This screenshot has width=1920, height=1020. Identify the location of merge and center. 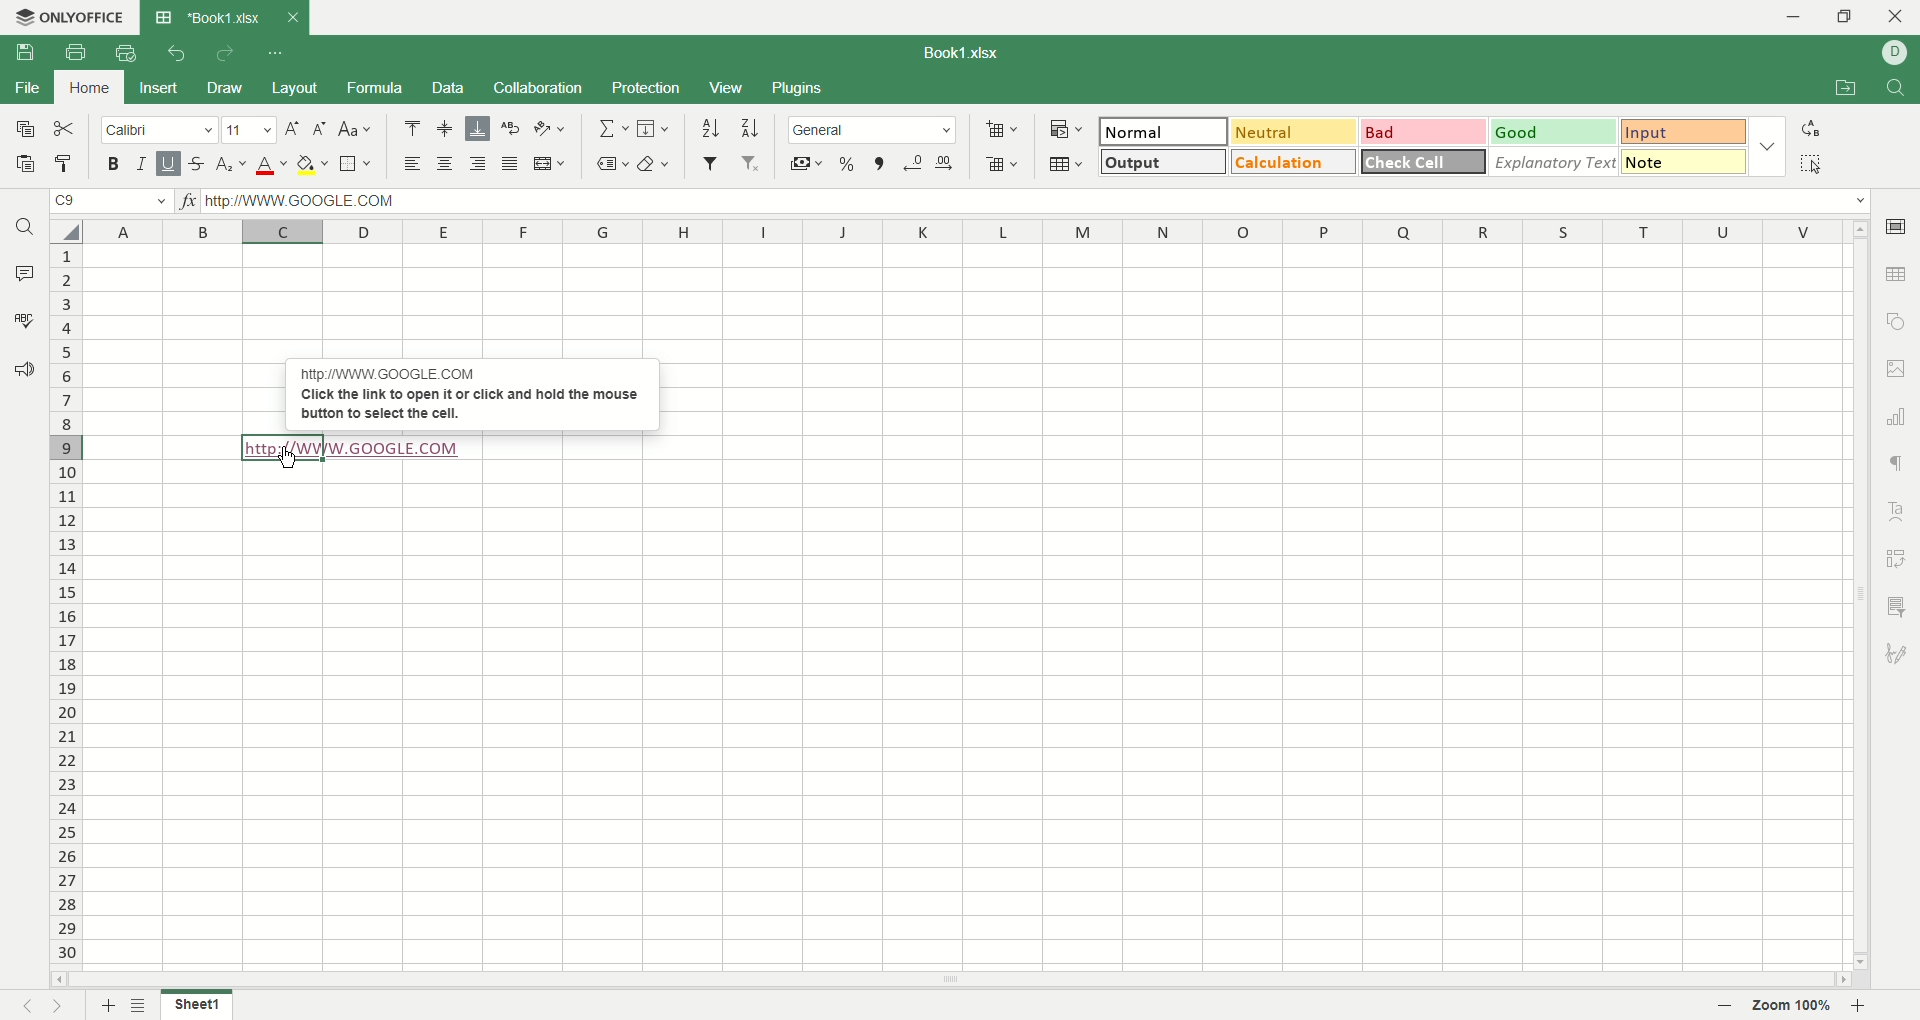
(548, 165).